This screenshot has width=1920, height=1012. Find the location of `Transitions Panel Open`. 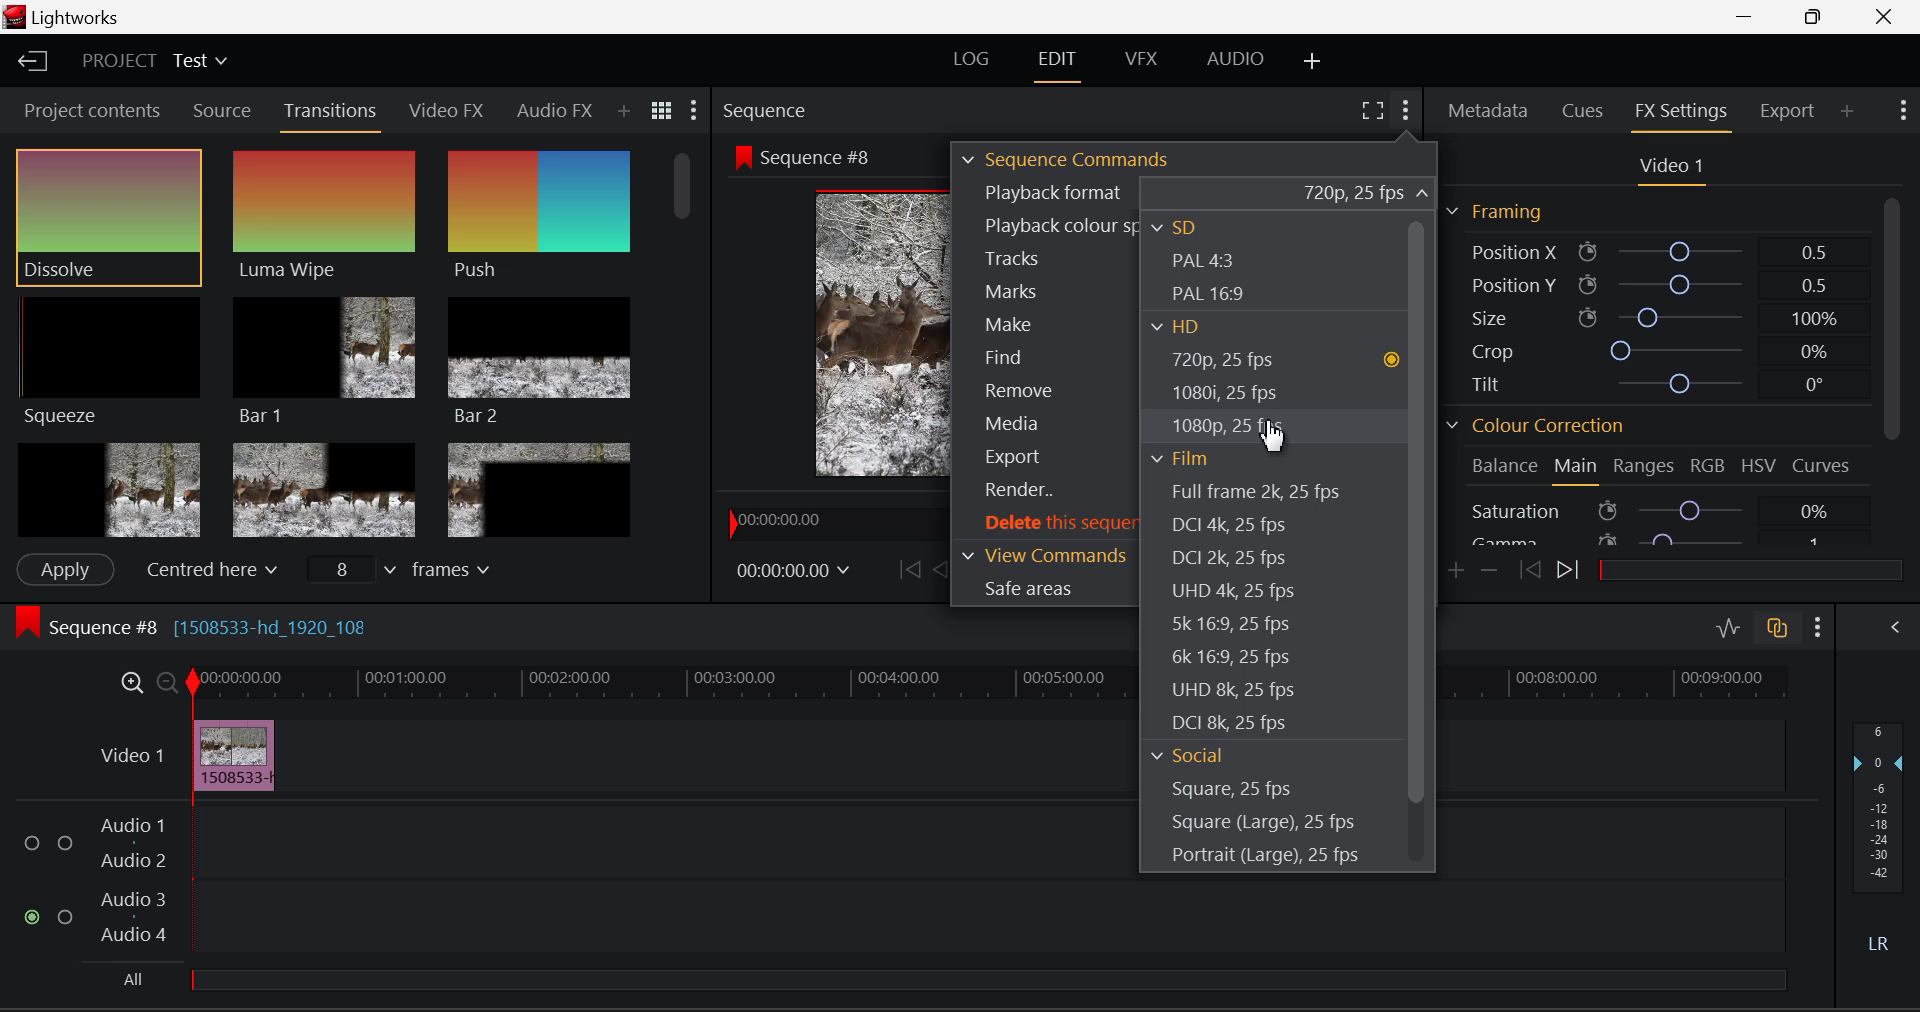

Transitions Panel Open is located at coordinates (334, 112).